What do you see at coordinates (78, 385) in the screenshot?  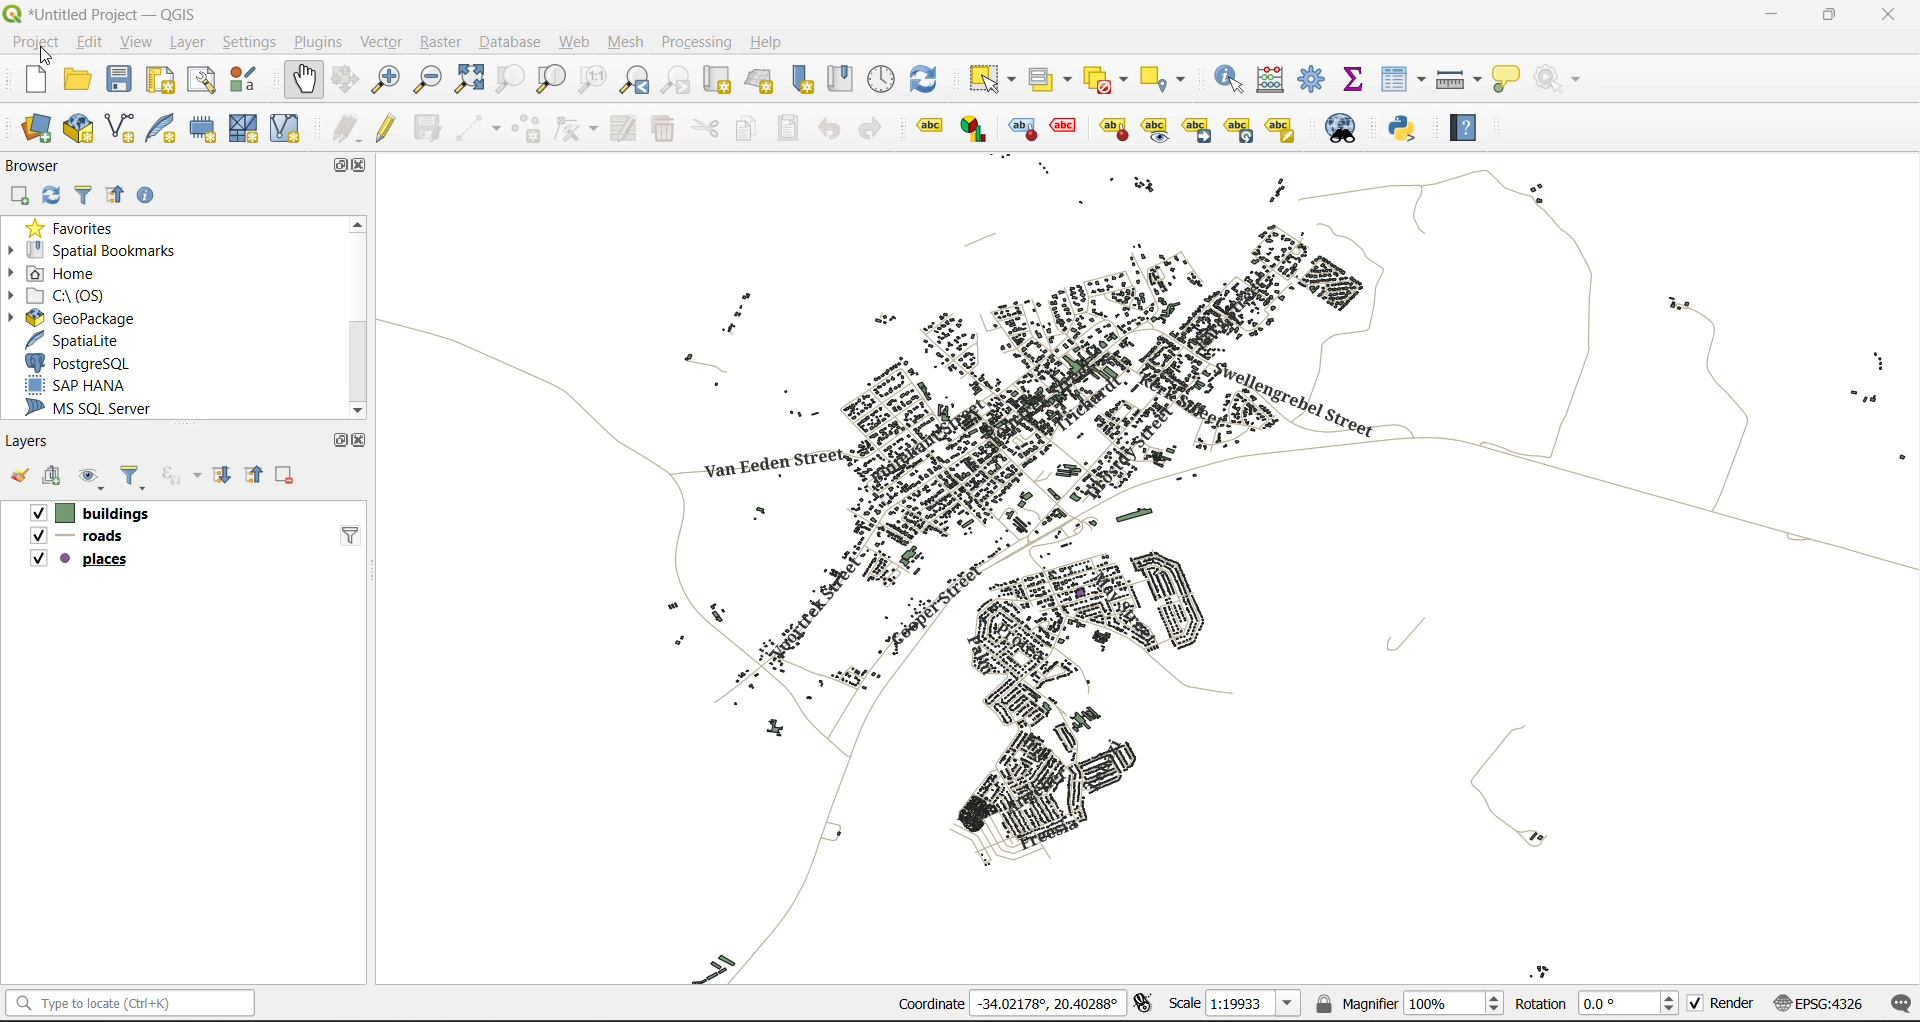 I see `sap hana` at bounding box center [78, 385].